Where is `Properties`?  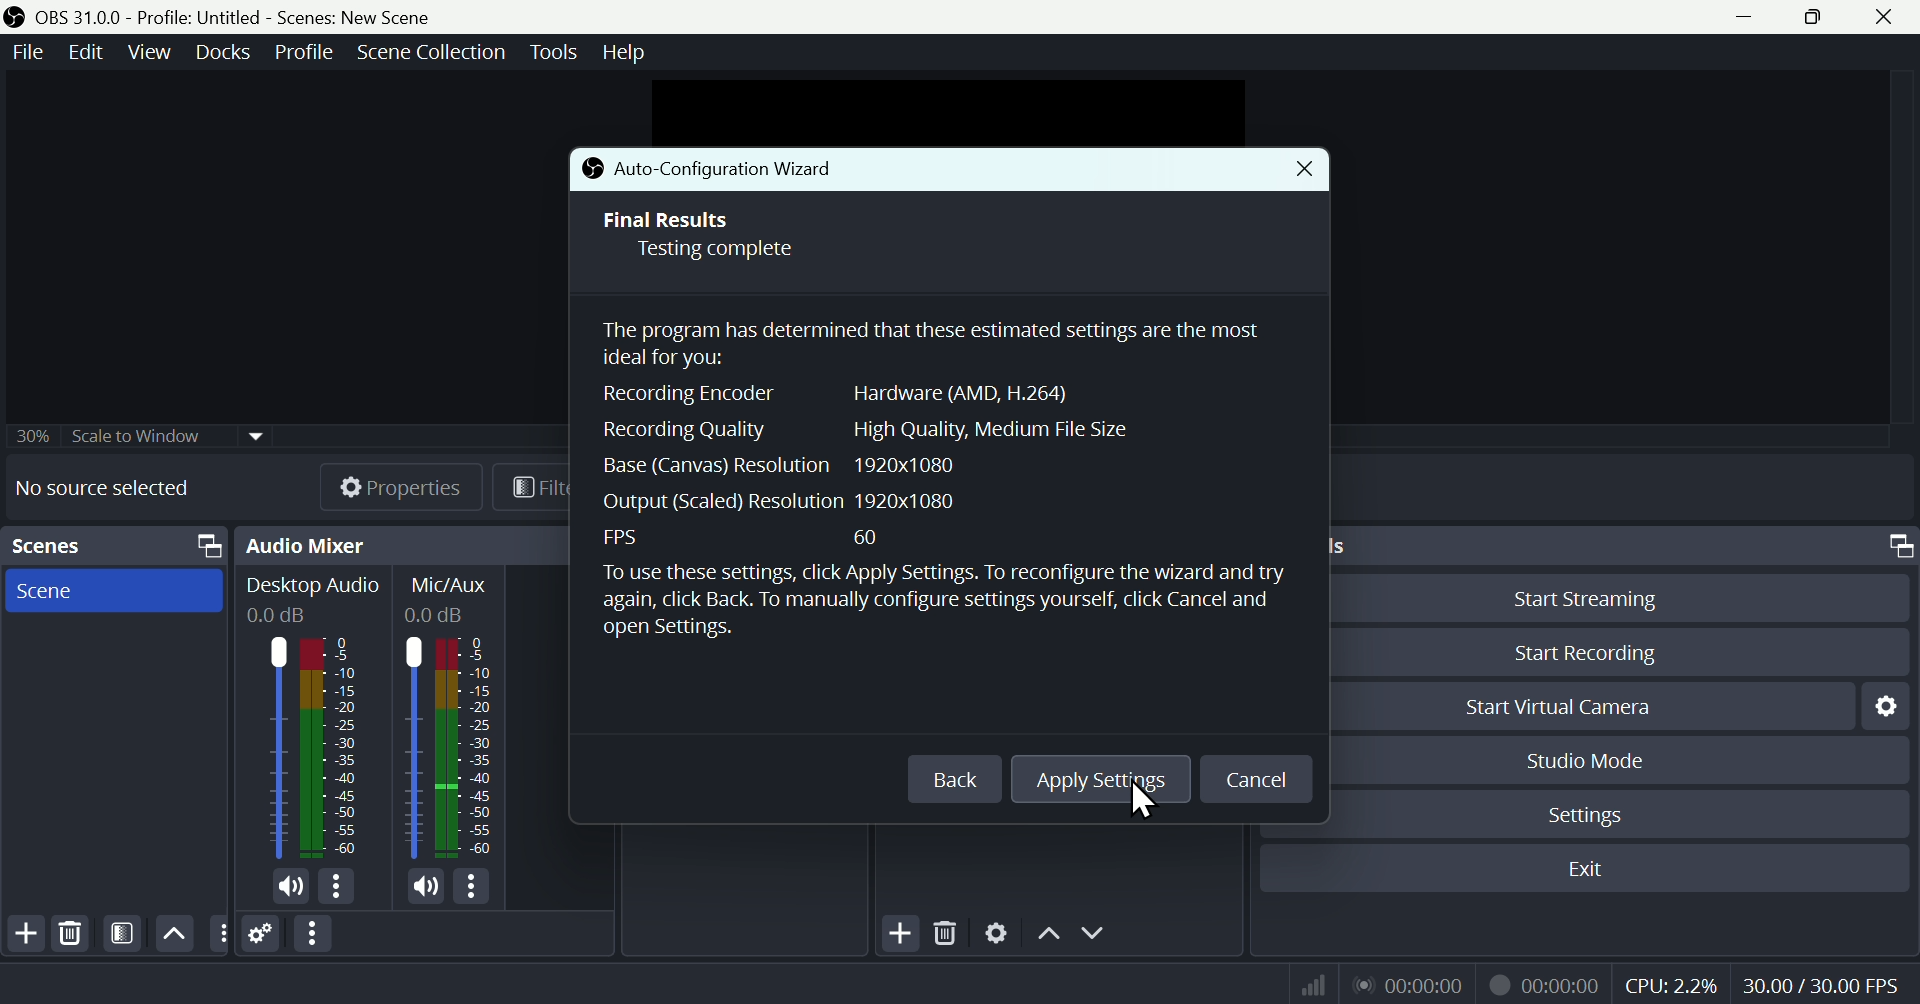 Properties is located at coordinates (382, 486).